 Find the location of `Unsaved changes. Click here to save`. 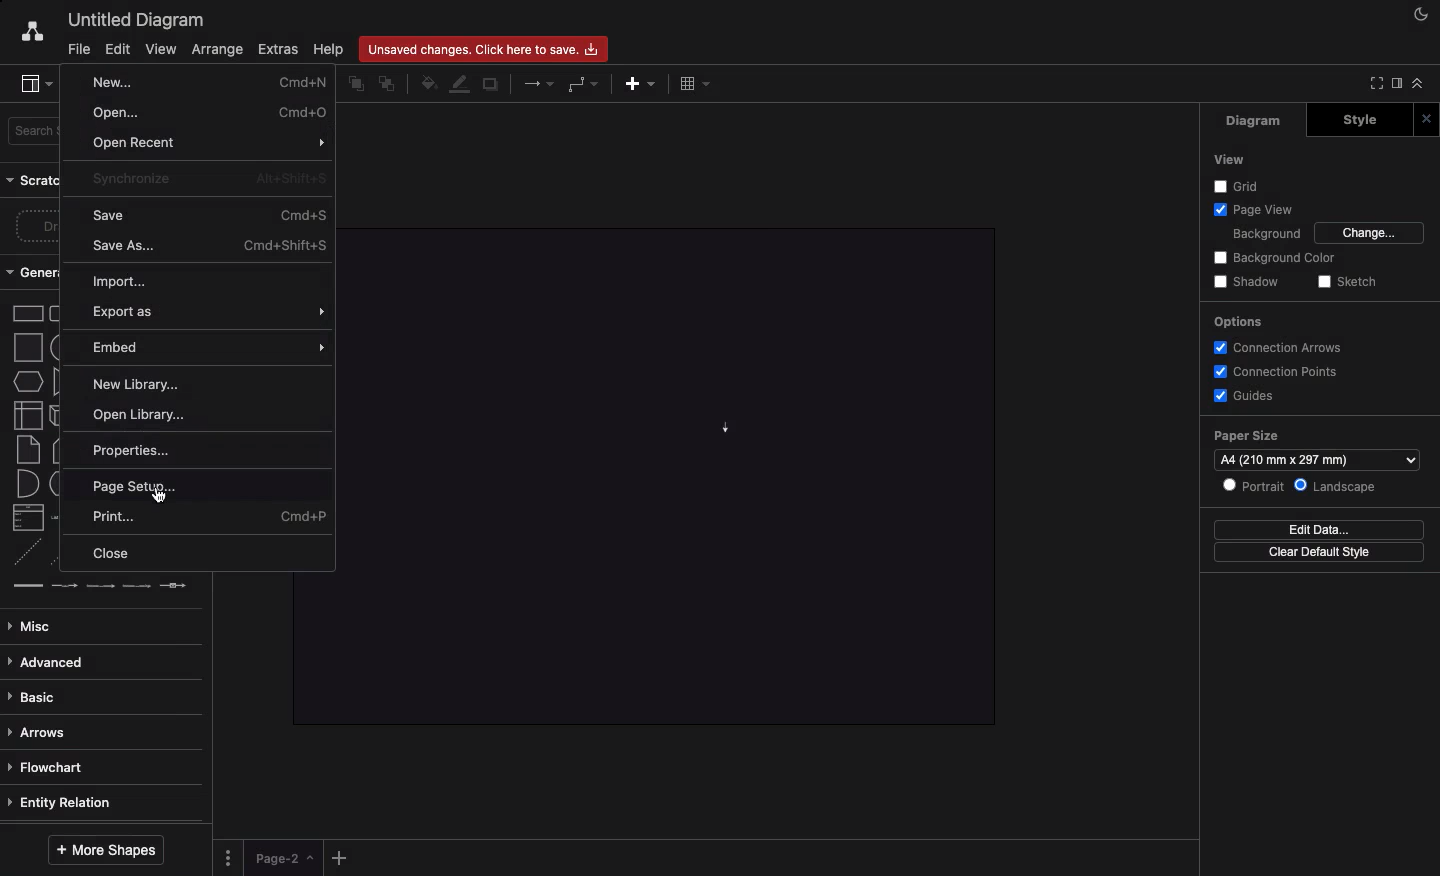

Unsaved changes. Click here to save is located at coordinates (486, 48).